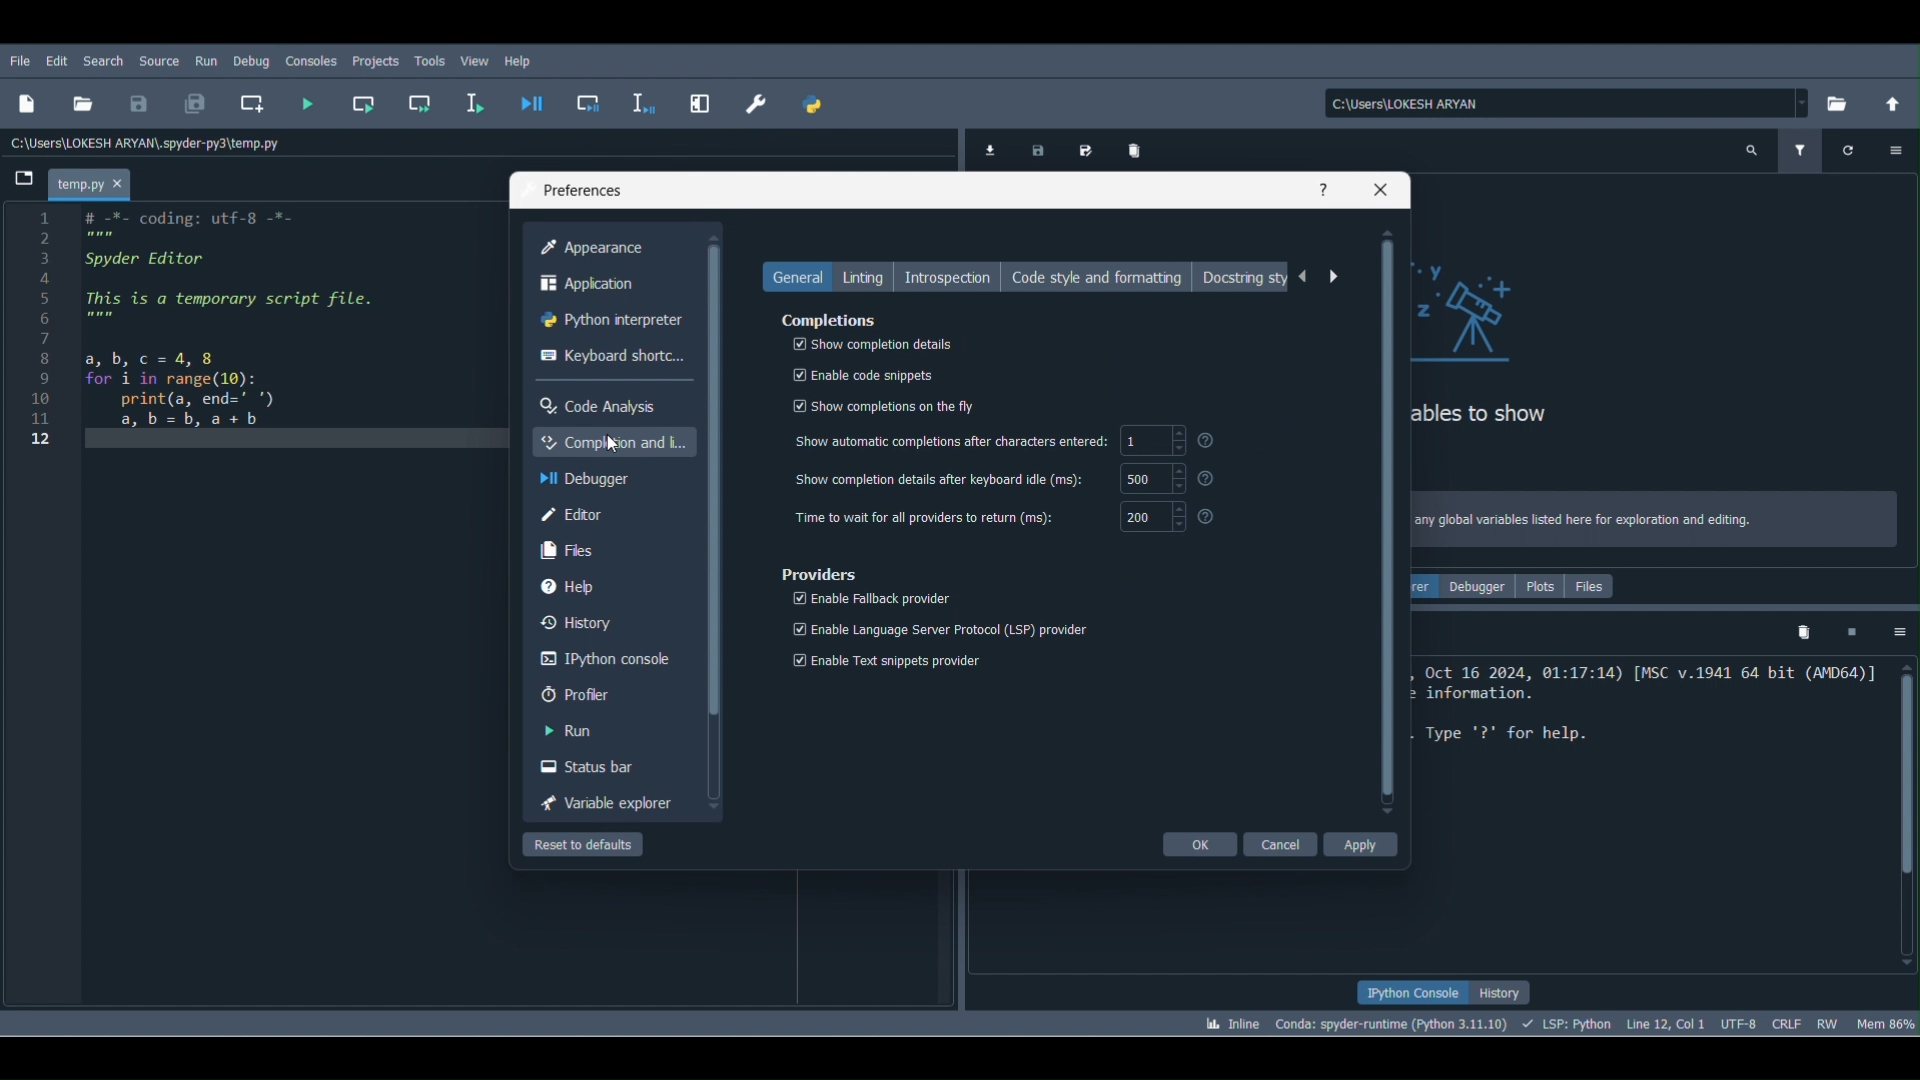  I want to click on File location, so click(145, 145).